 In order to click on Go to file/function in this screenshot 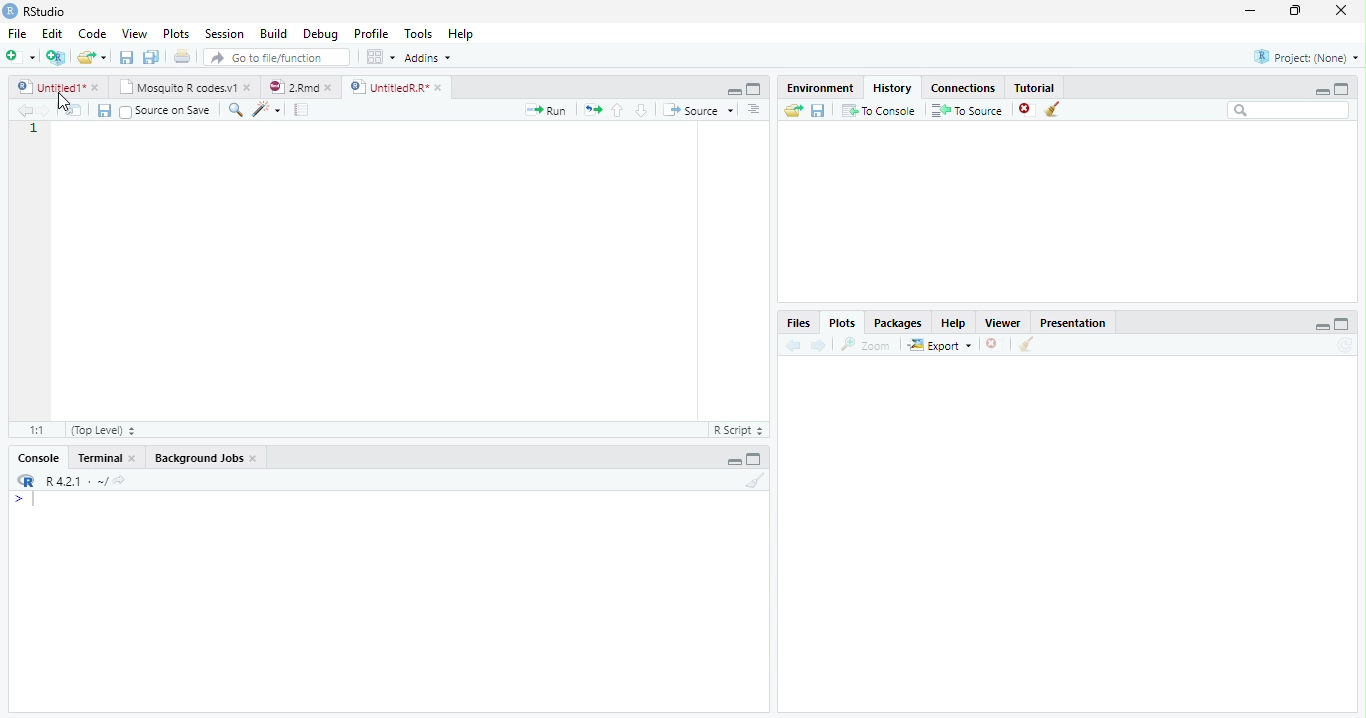, I will do `click(277, 57)`.